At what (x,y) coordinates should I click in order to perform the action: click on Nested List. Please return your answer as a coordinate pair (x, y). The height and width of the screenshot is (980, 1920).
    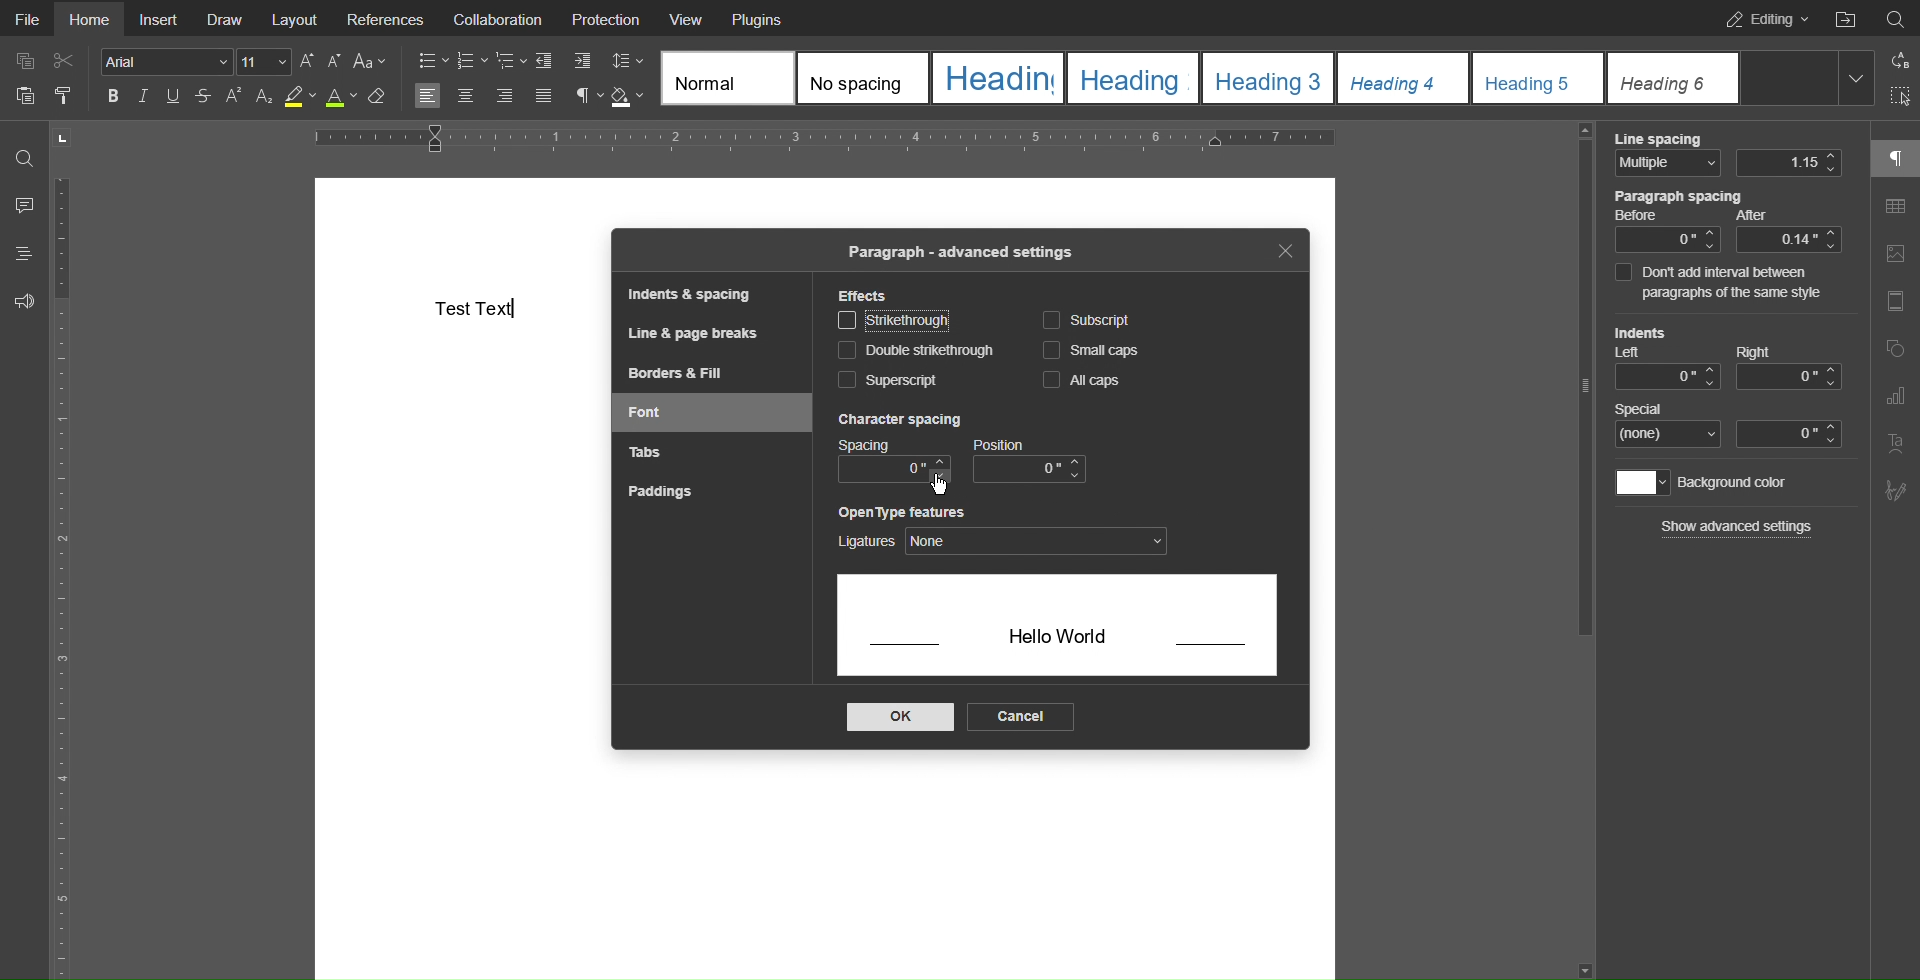
    Looking at the image, I should click on (511, 62).